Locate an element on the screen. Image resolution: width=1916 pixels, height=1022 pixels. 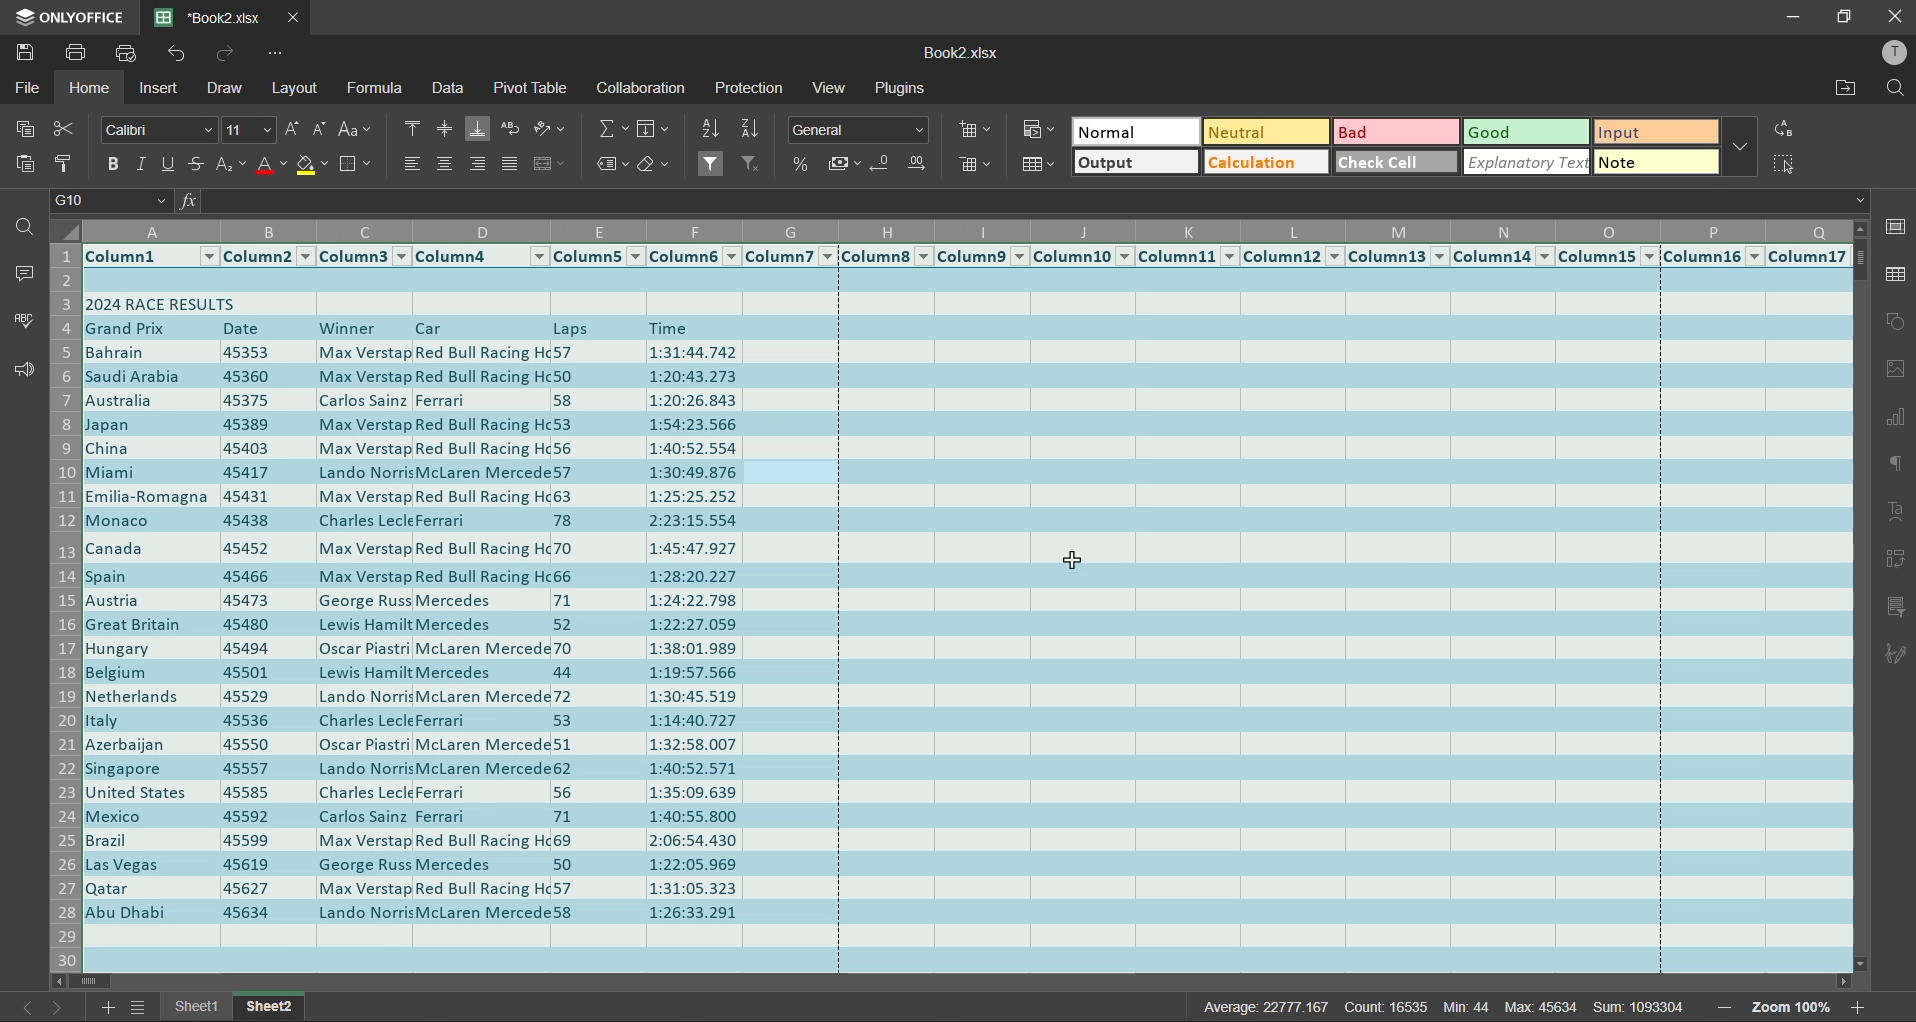
align left is located at coordinates (413, 163).